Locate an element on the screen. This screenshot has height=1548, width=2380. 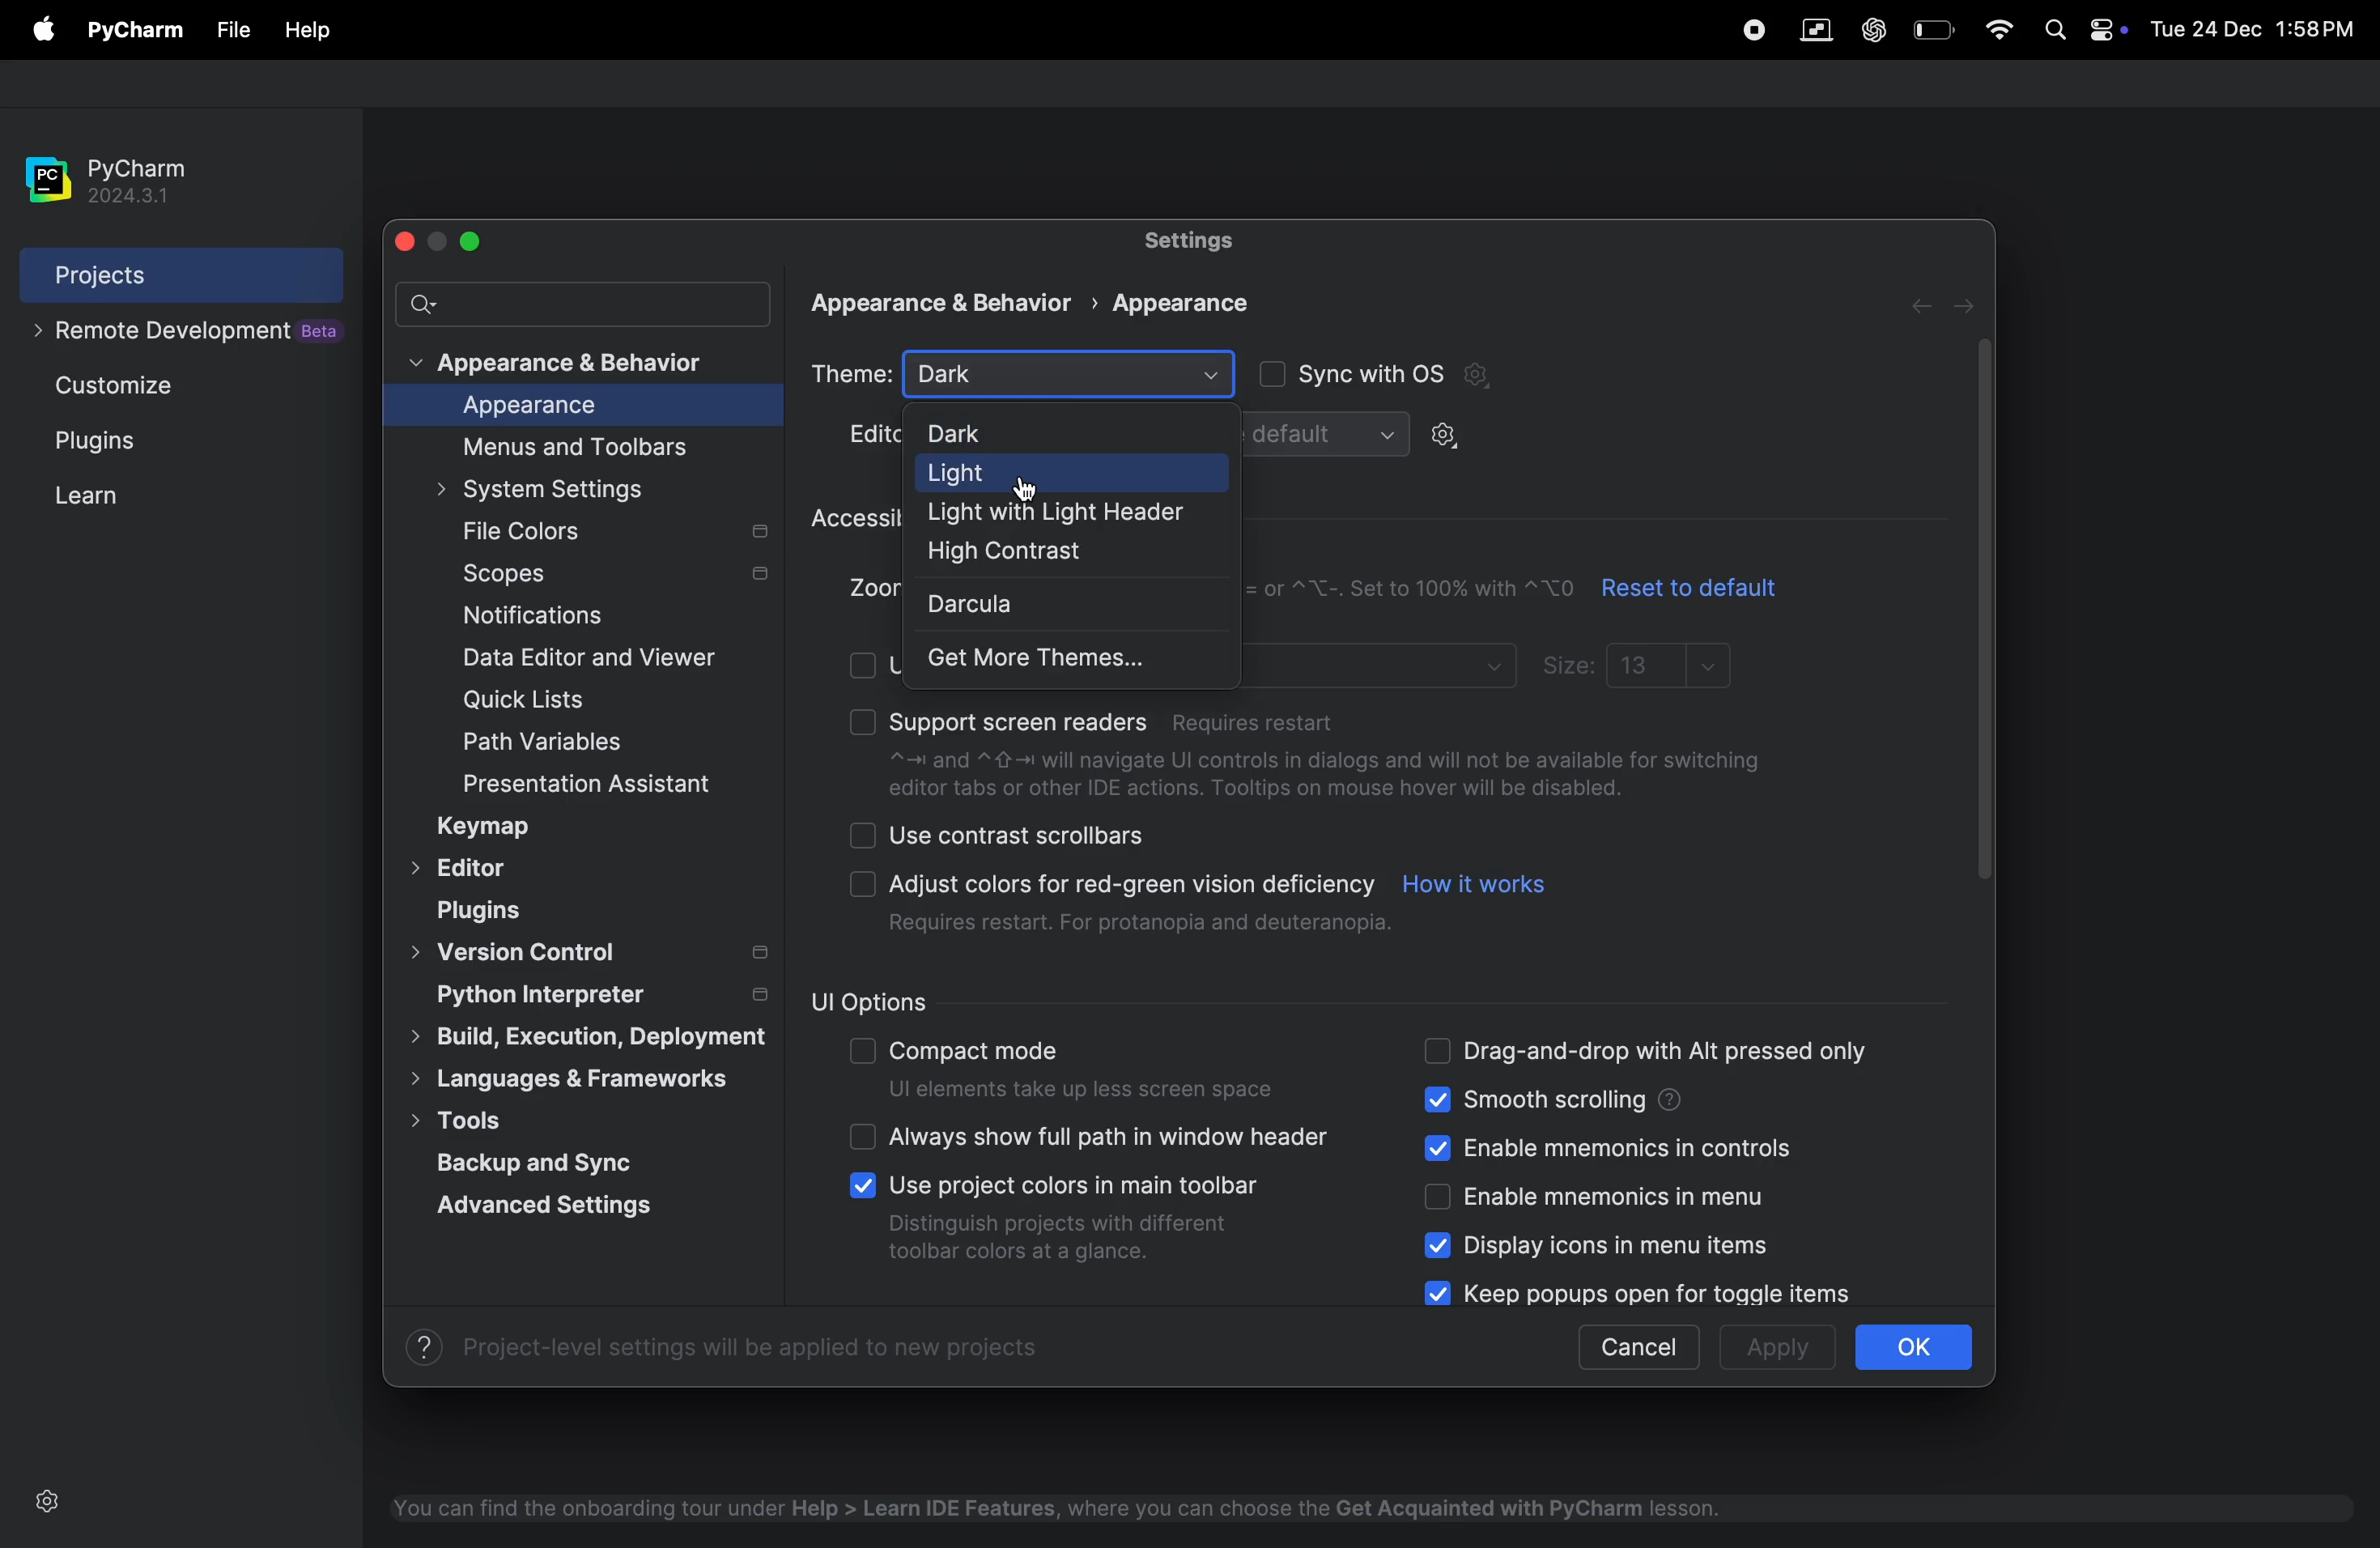
pycharm is located at coordinates (117, 169).